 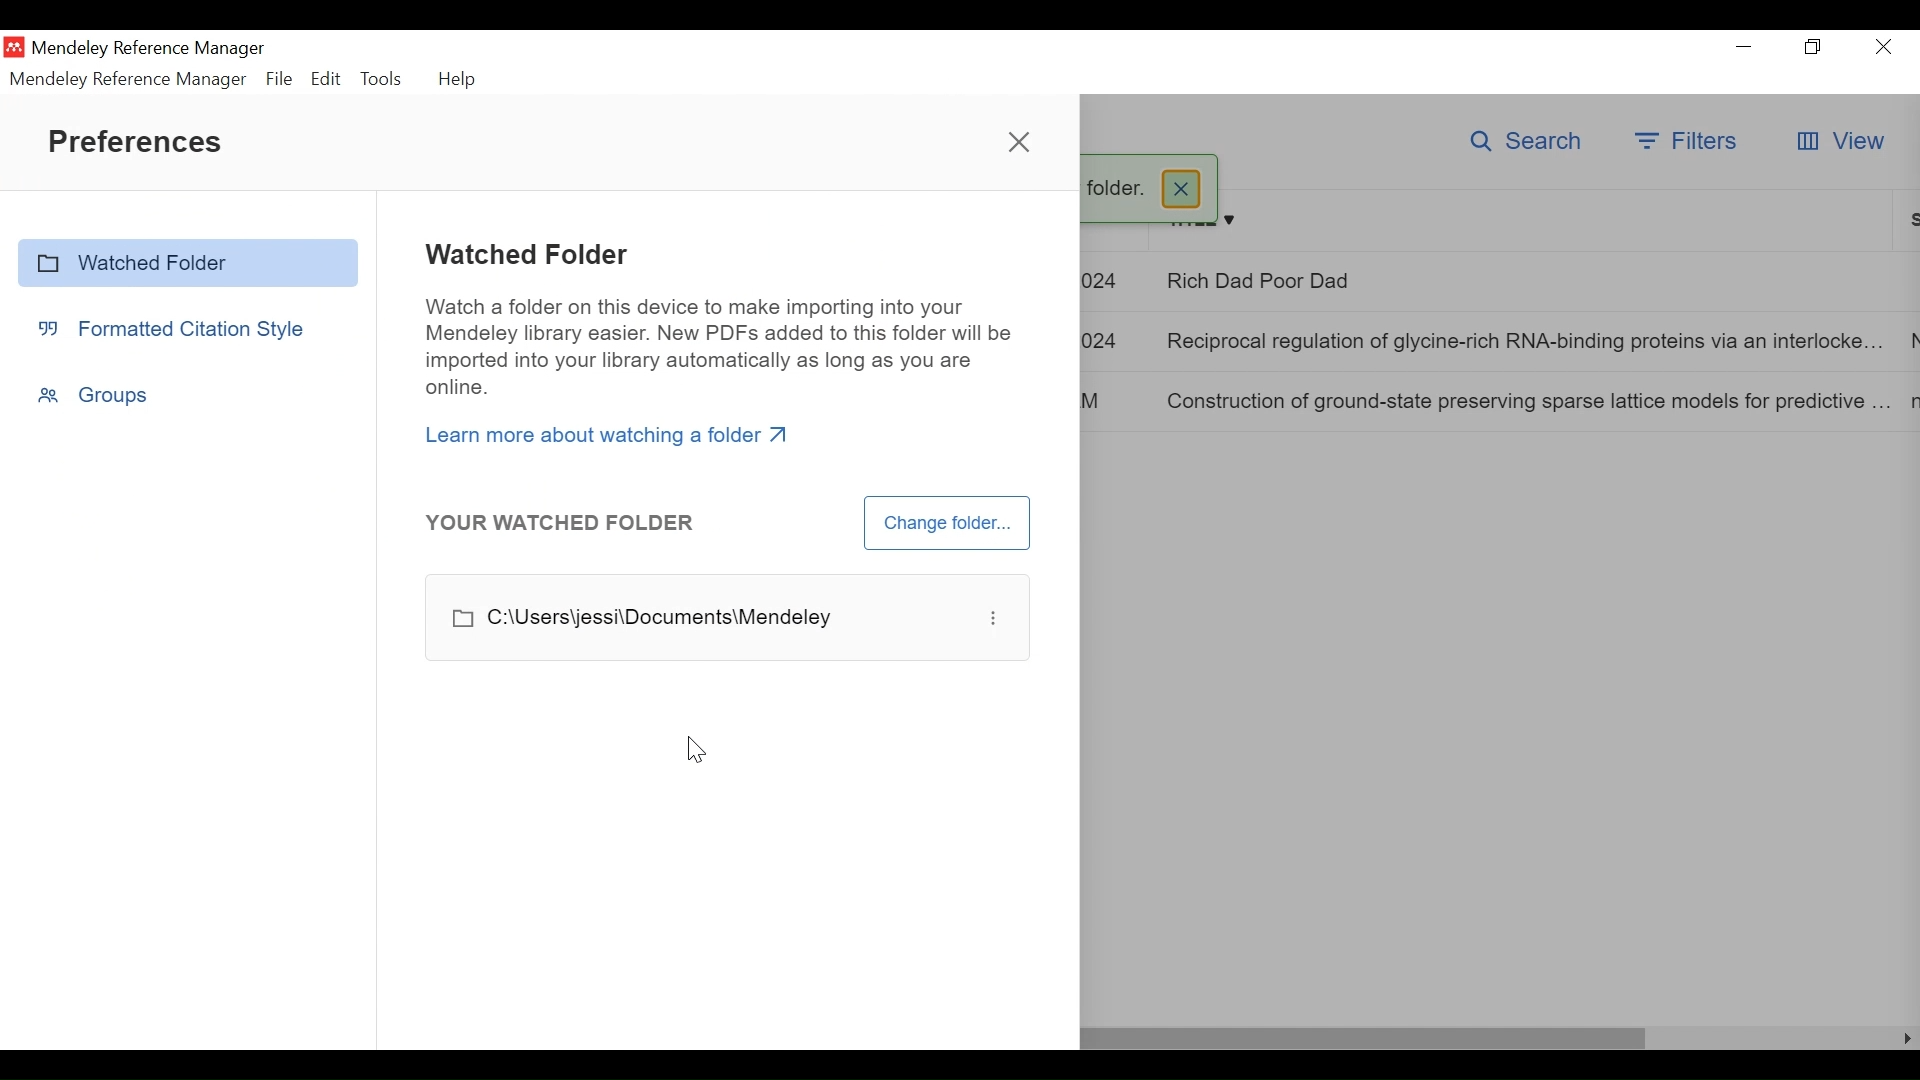 What do you see at coordinates (1517, 403) in the screenshot?
I see `Construction of ground-state preserving sparse lattice models for predictive ...` at bounding box center [1517, 403].